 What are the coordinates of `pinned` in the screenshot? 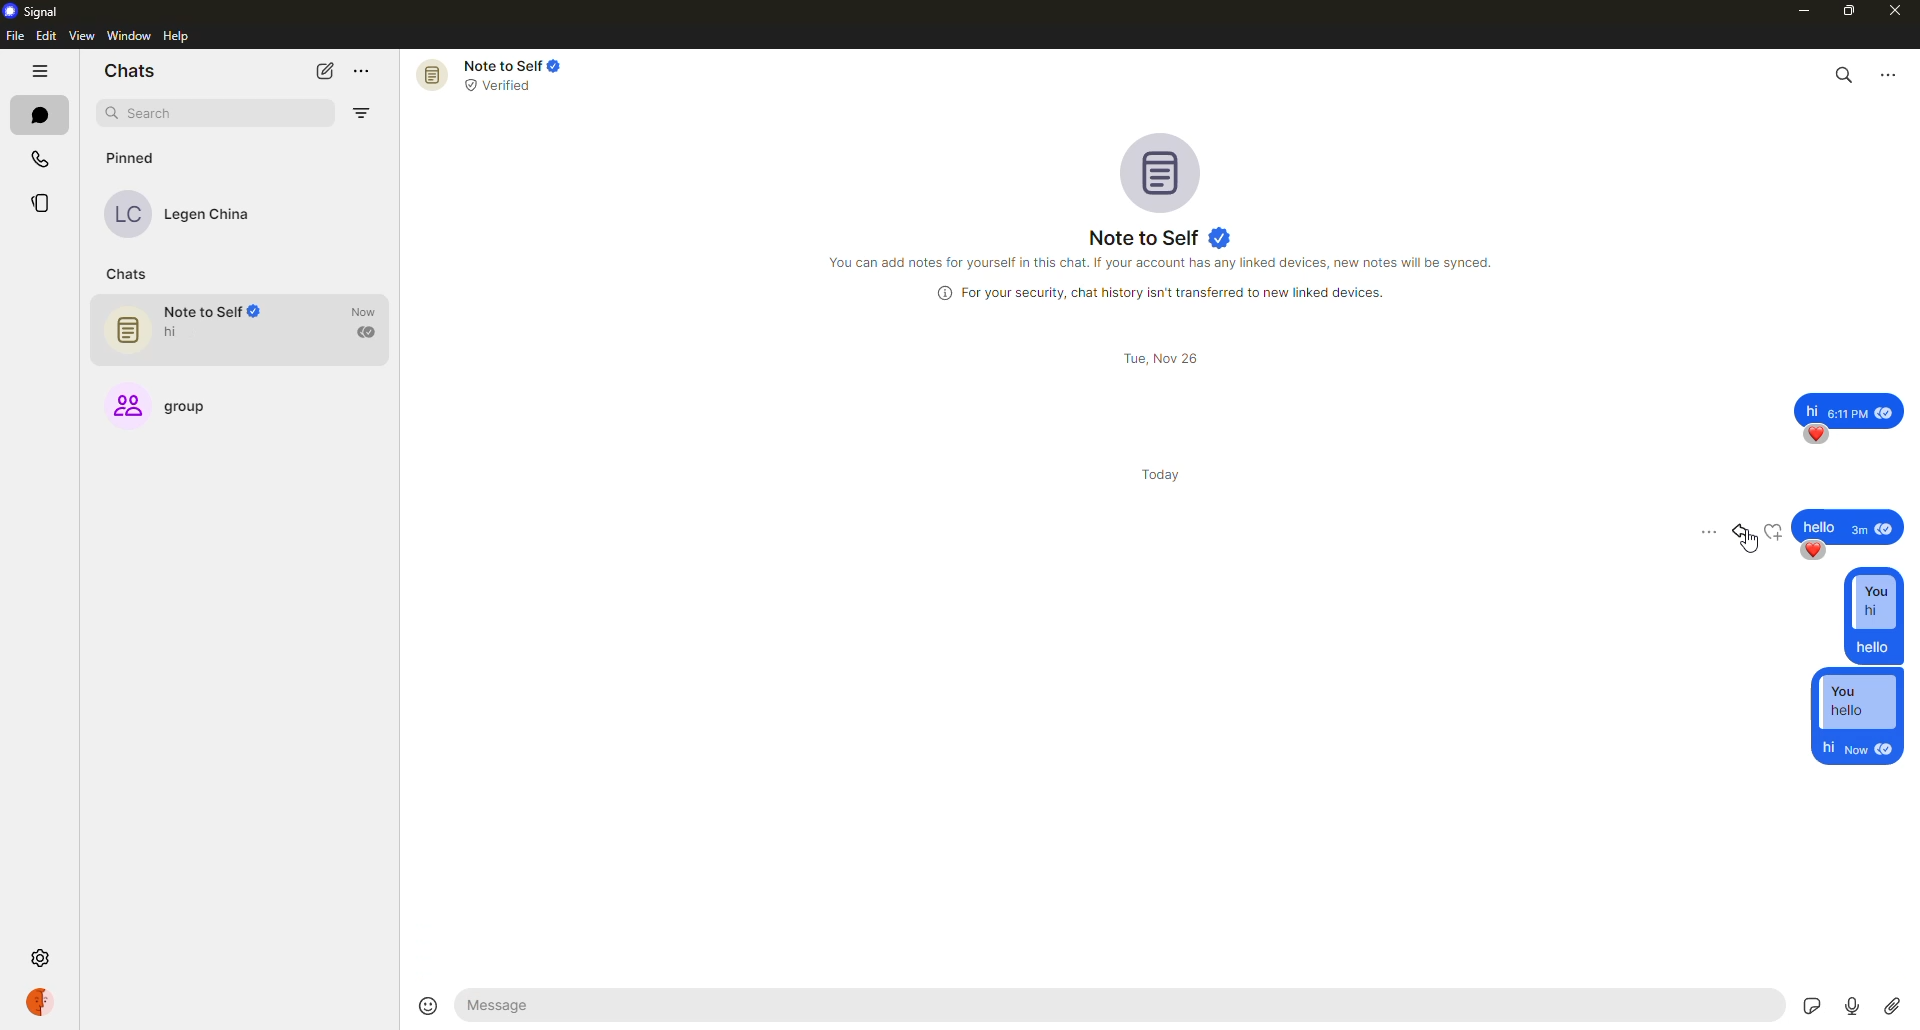 It's located at (131, 160).